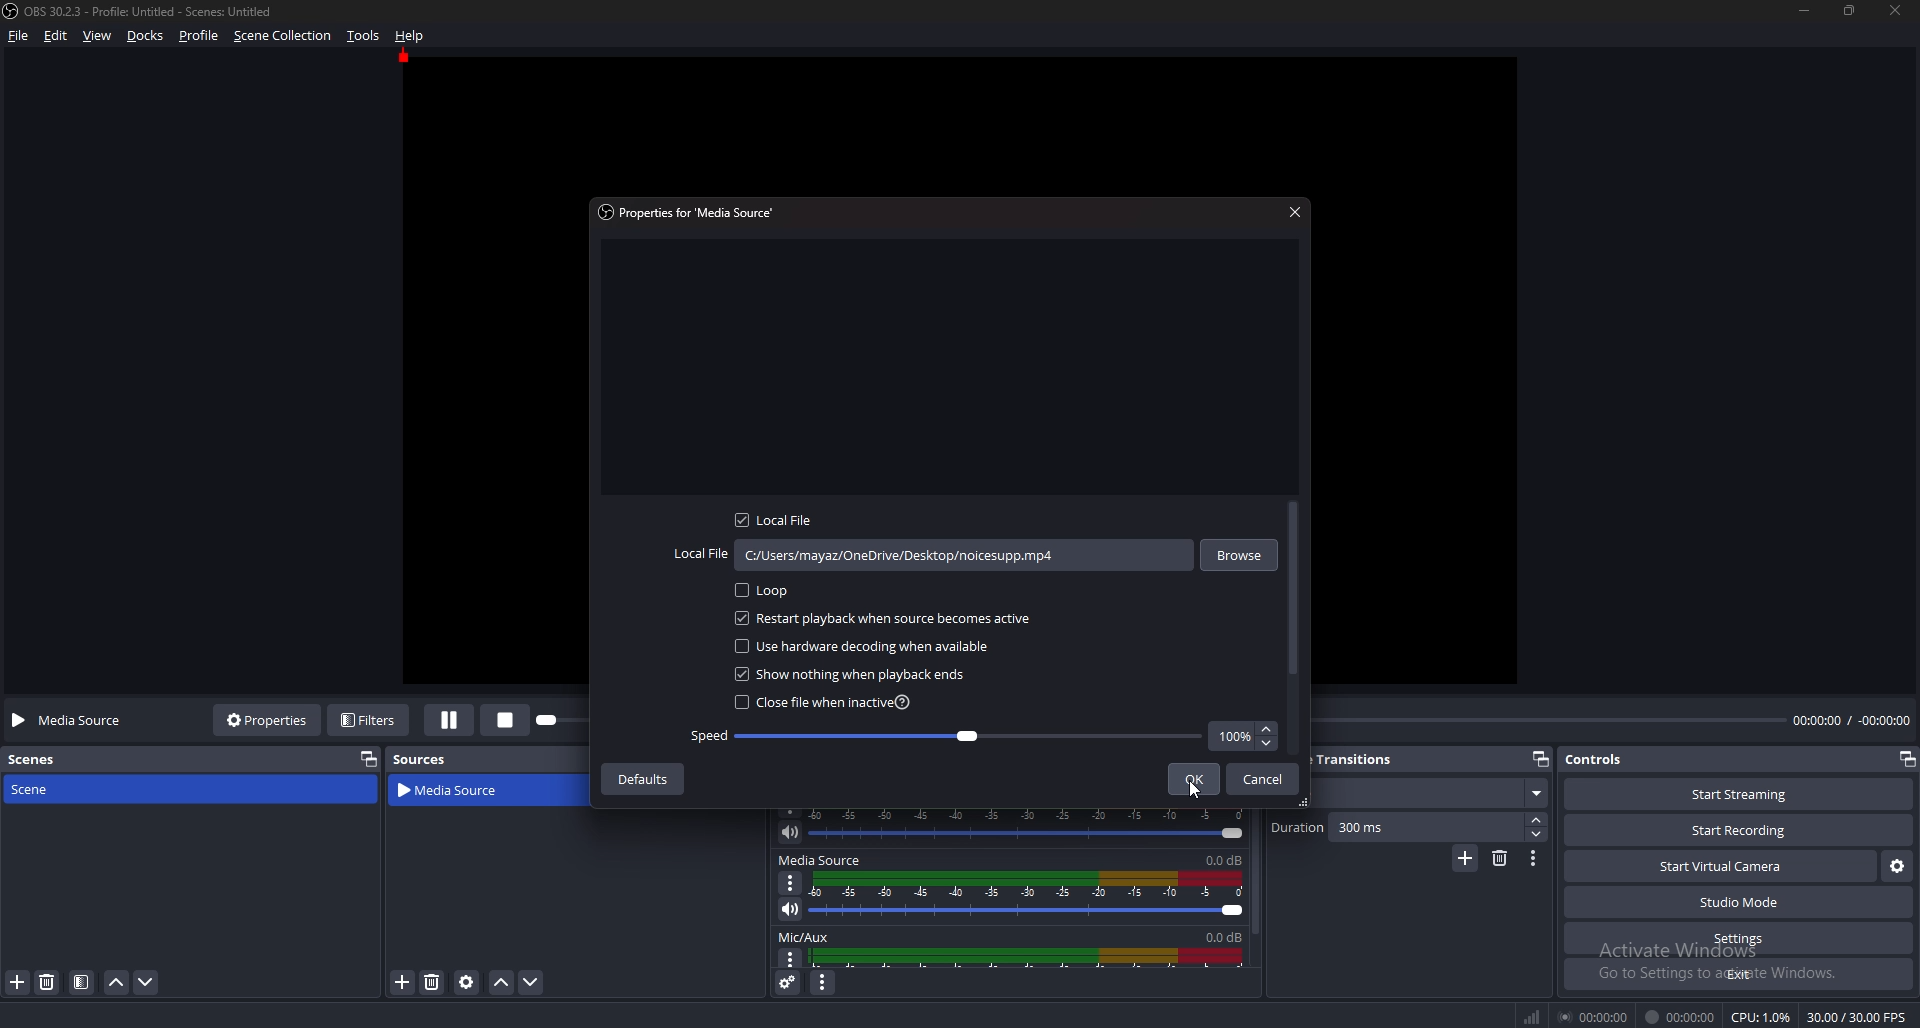 The image size is (1920, 1028). I want to click on pause, so click(450, 720).